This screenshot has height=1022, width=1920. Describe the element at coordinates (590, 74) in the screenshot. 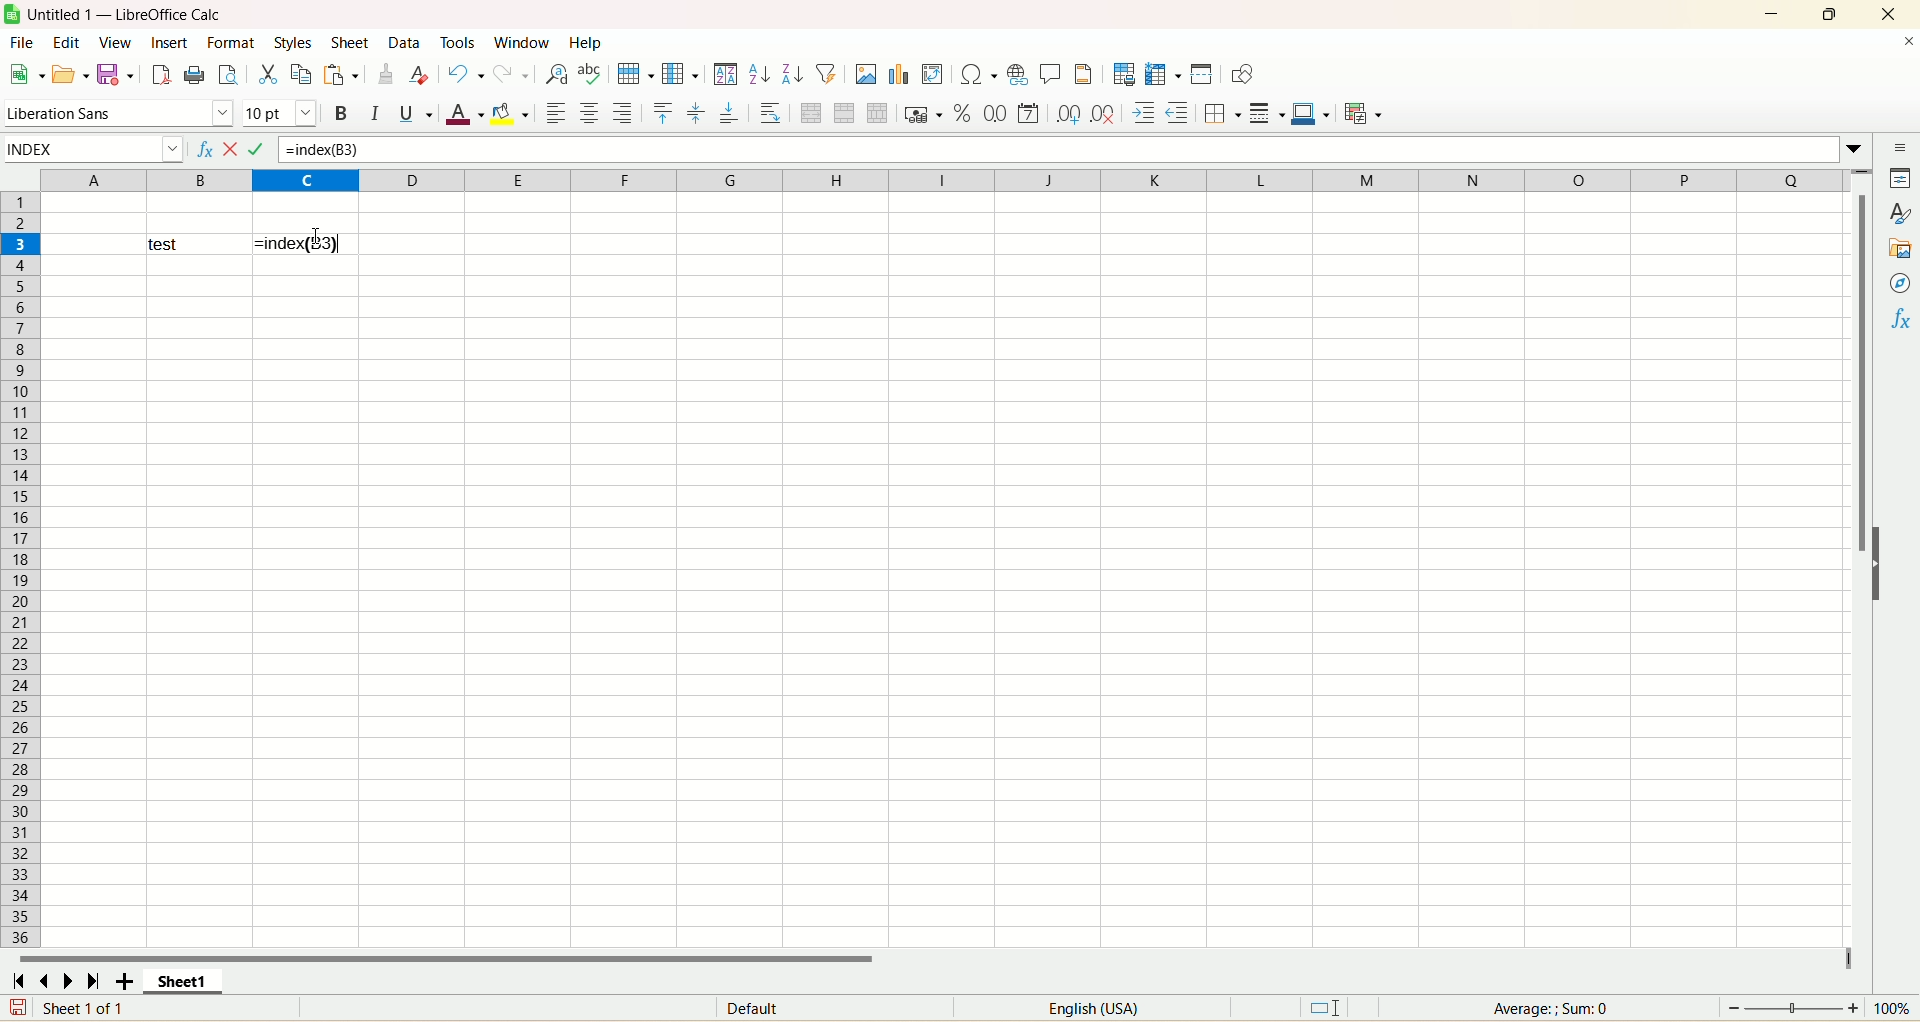

I see `spell check` at that location.